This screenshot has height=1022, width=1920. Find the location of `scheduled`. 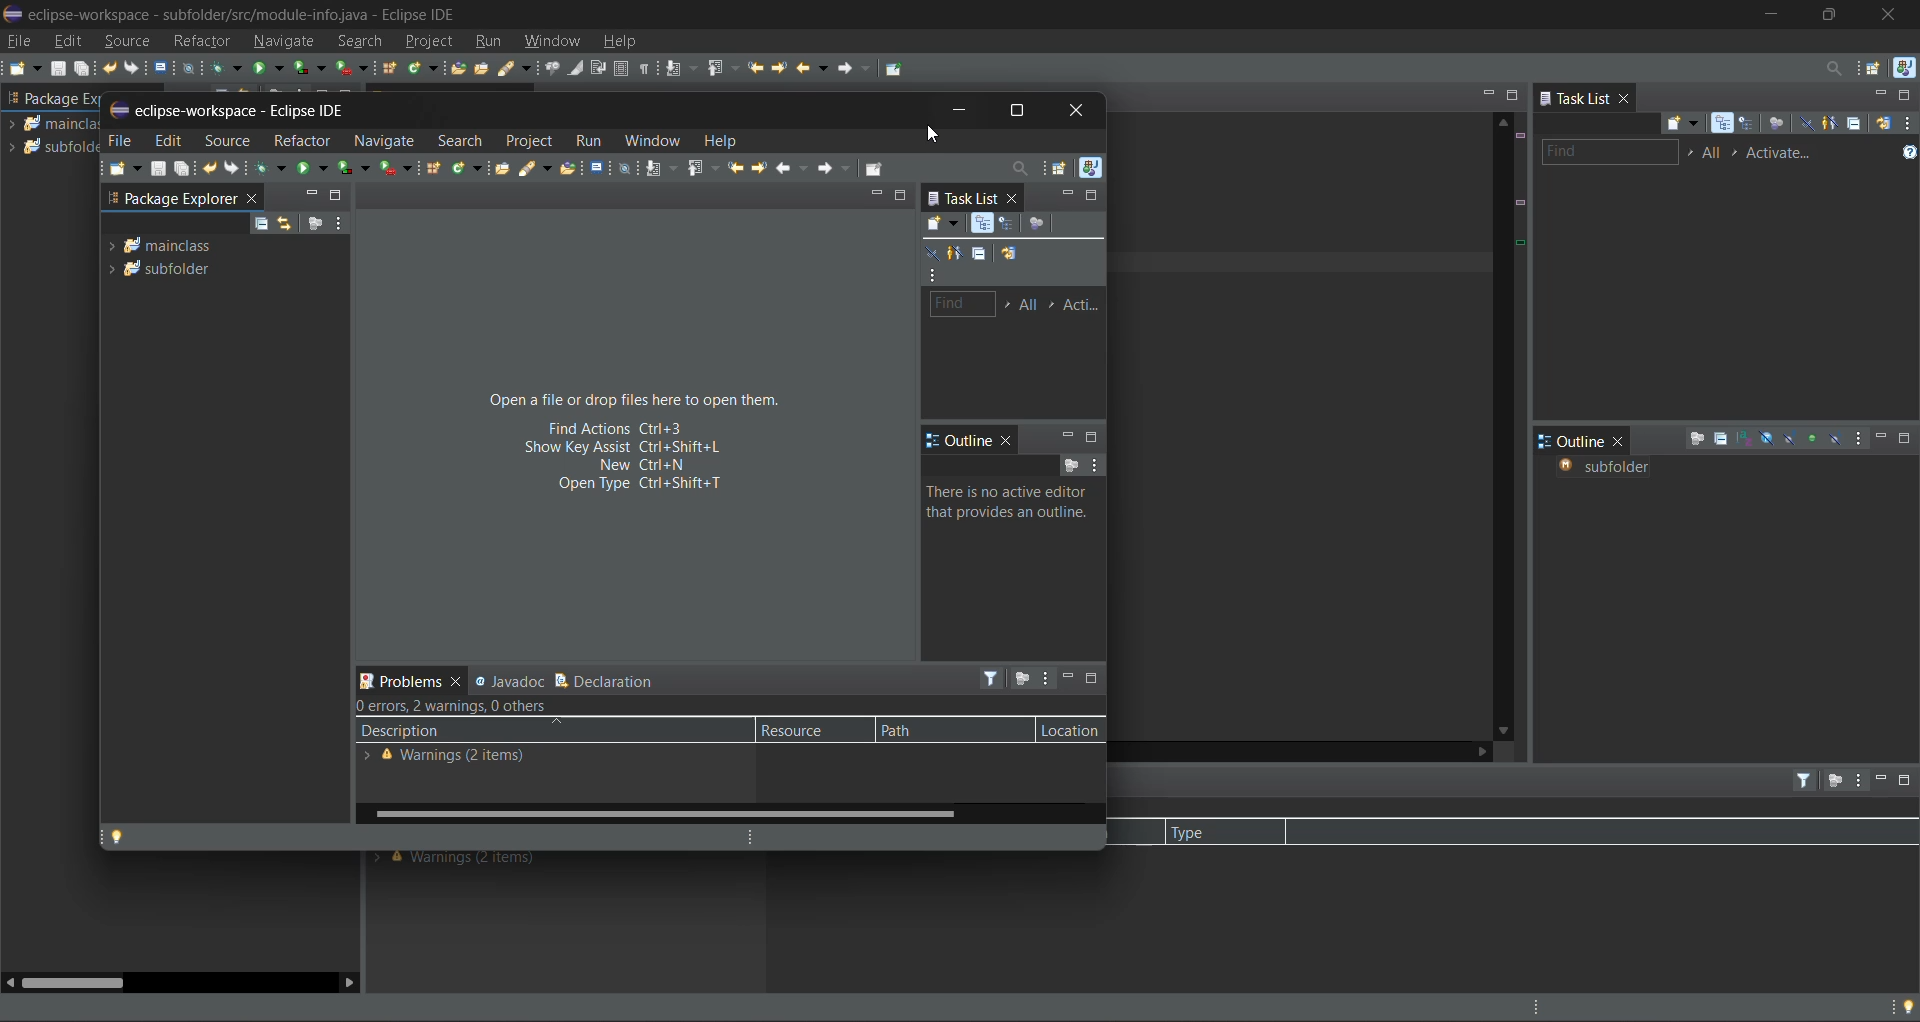

scheduled is located at coordinates (1749, 124).